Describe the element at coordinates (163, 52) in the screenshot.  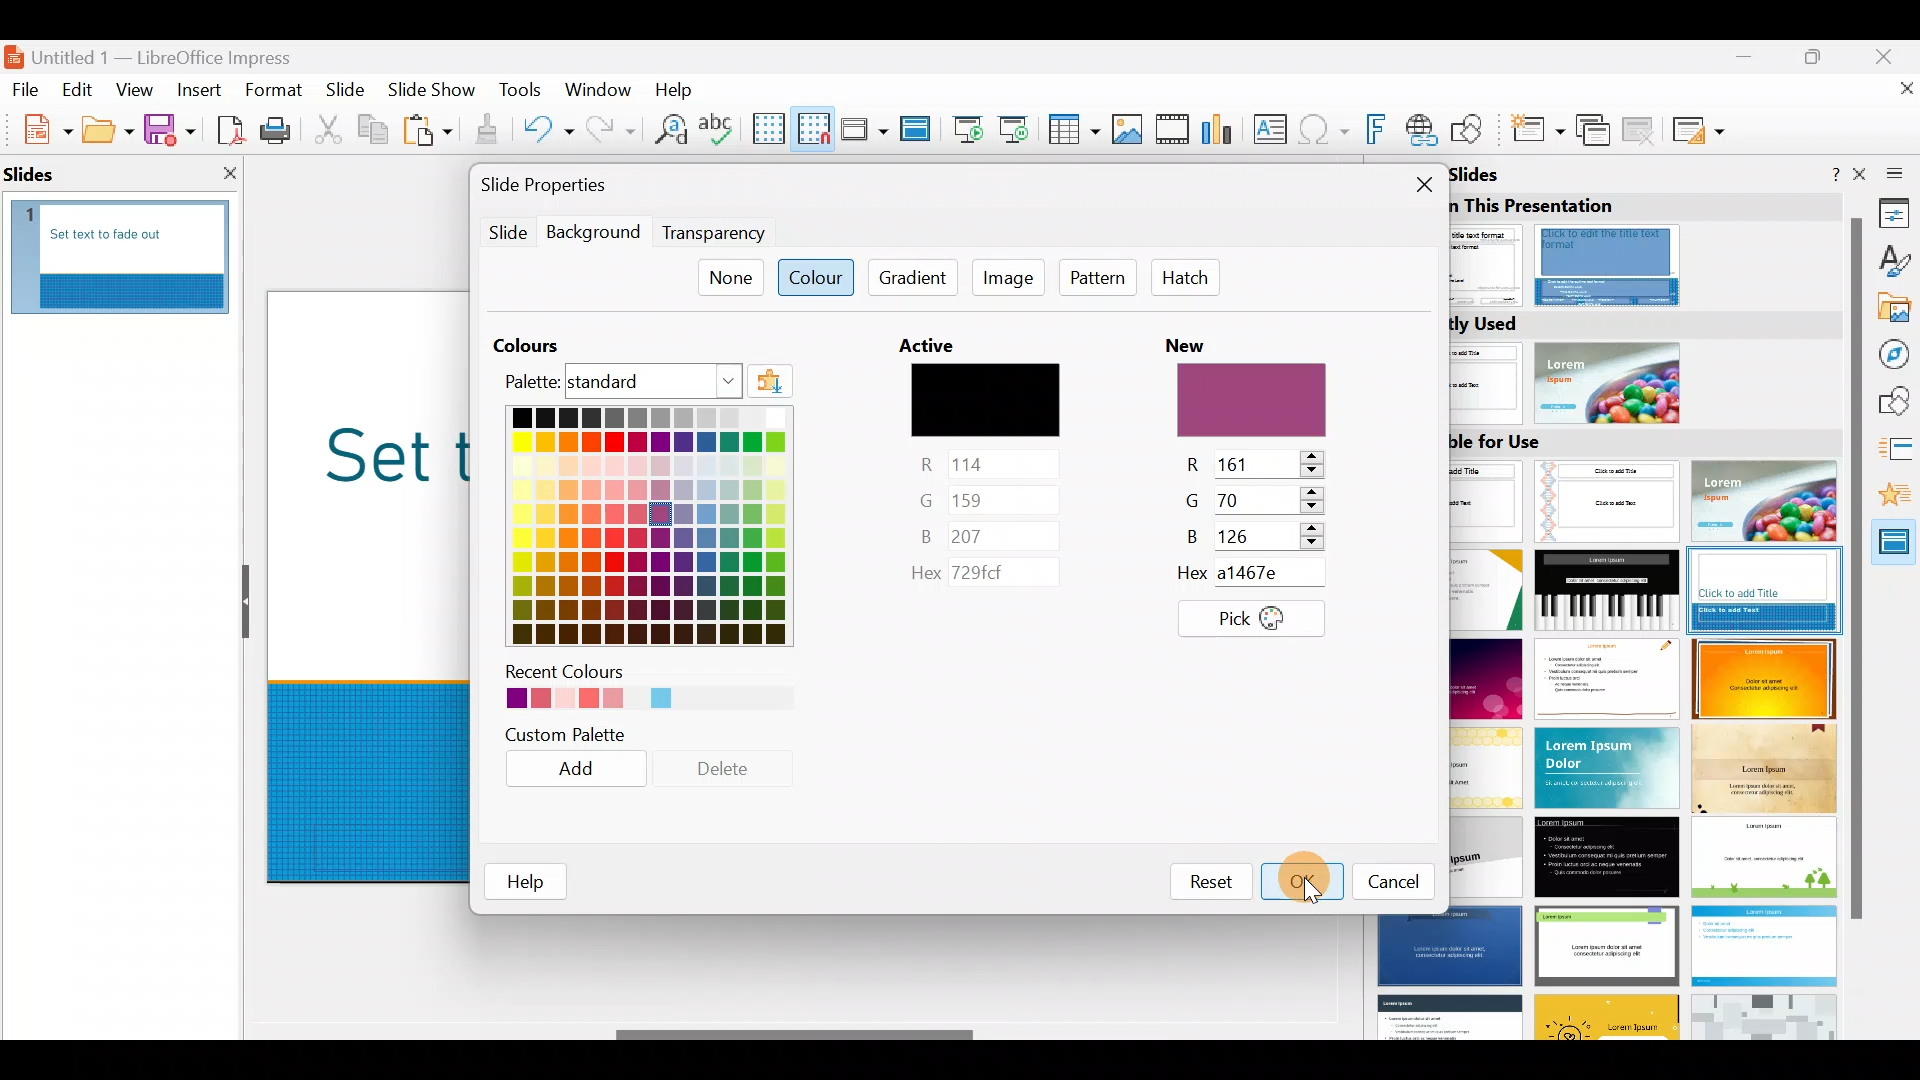
I see `Document name` at that location.